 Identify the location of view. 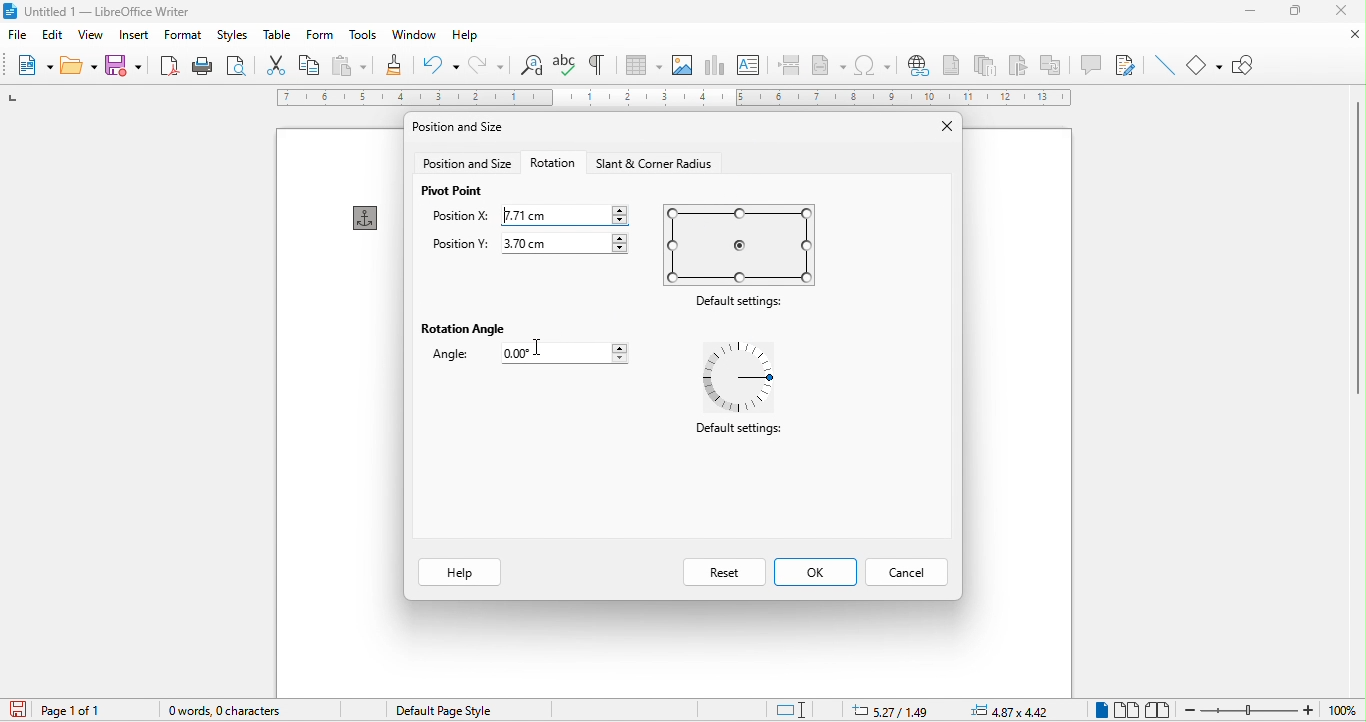
(94, 37).